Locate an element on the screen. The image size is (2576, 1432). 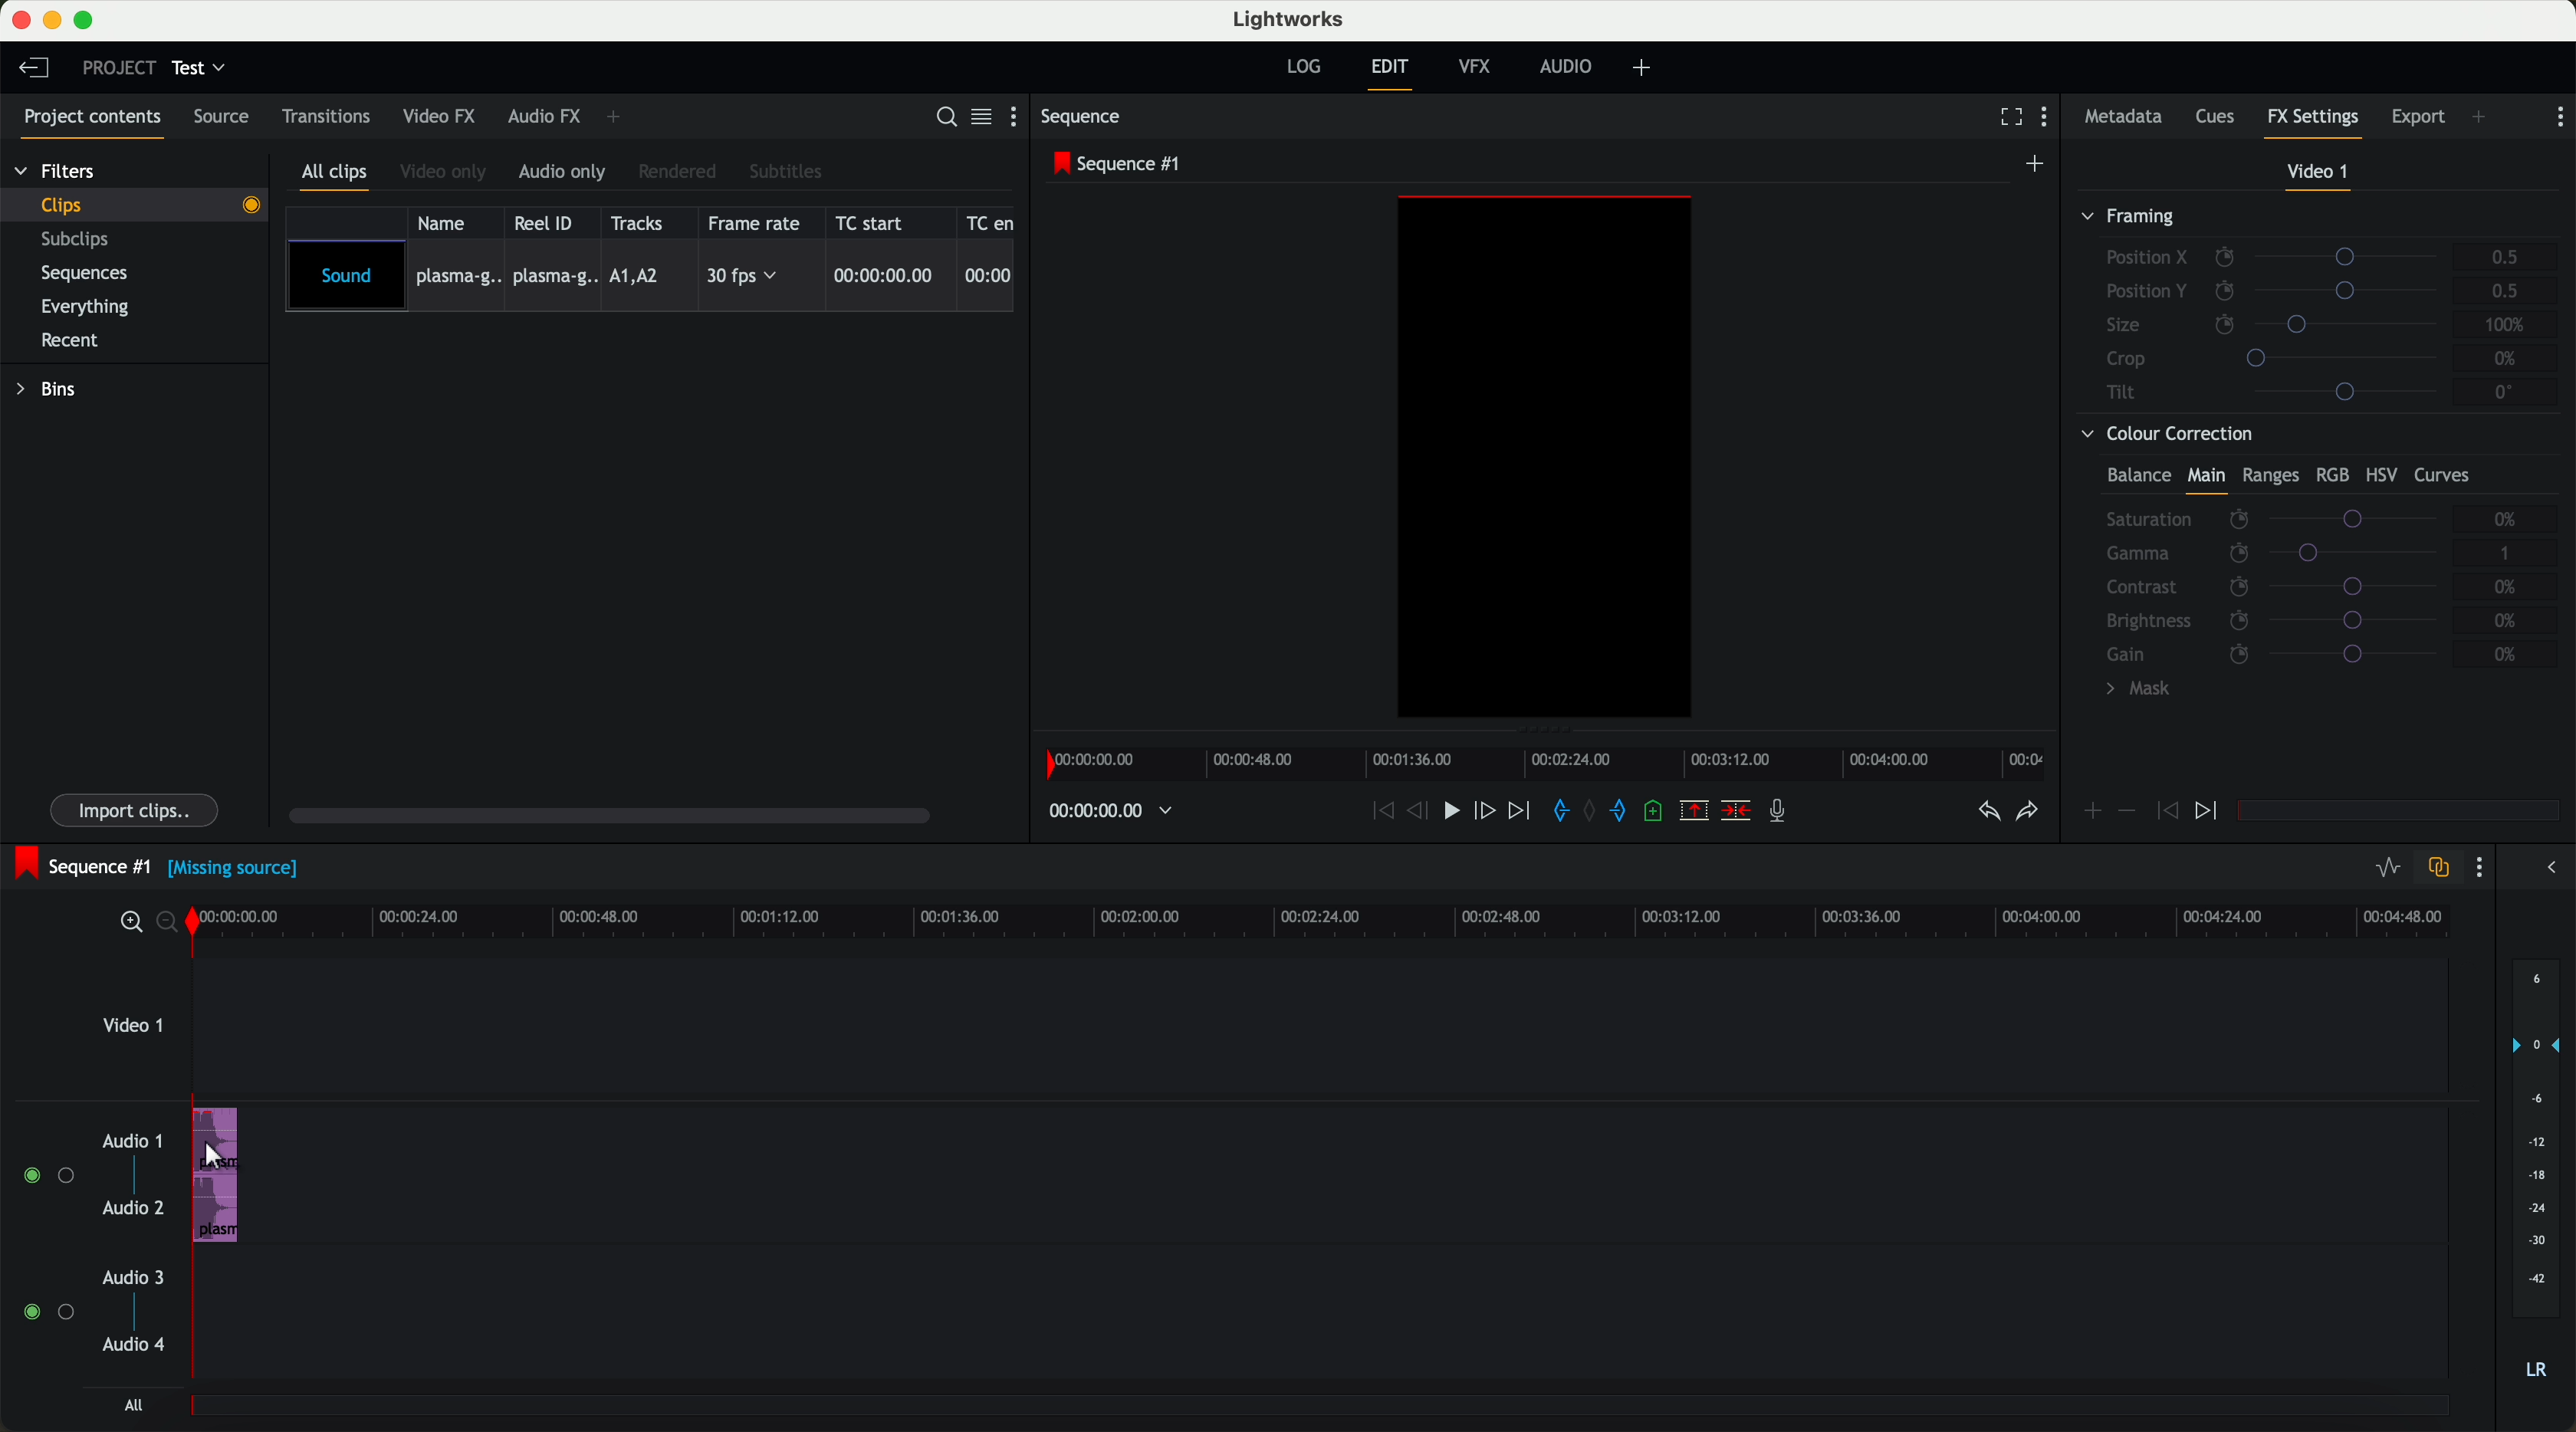
FX settings is located at coordinates (2314, 120).